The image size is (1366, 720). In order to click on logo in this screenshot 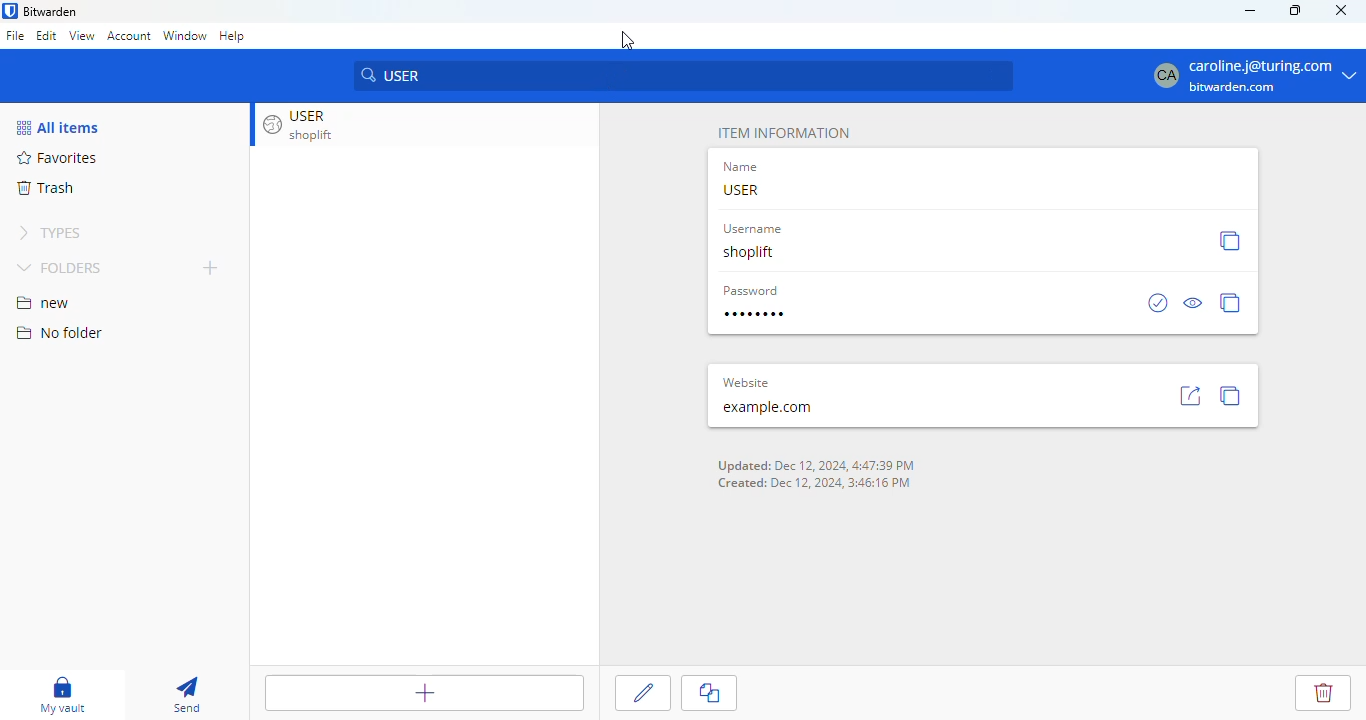, I will do `click(10, 10)`.